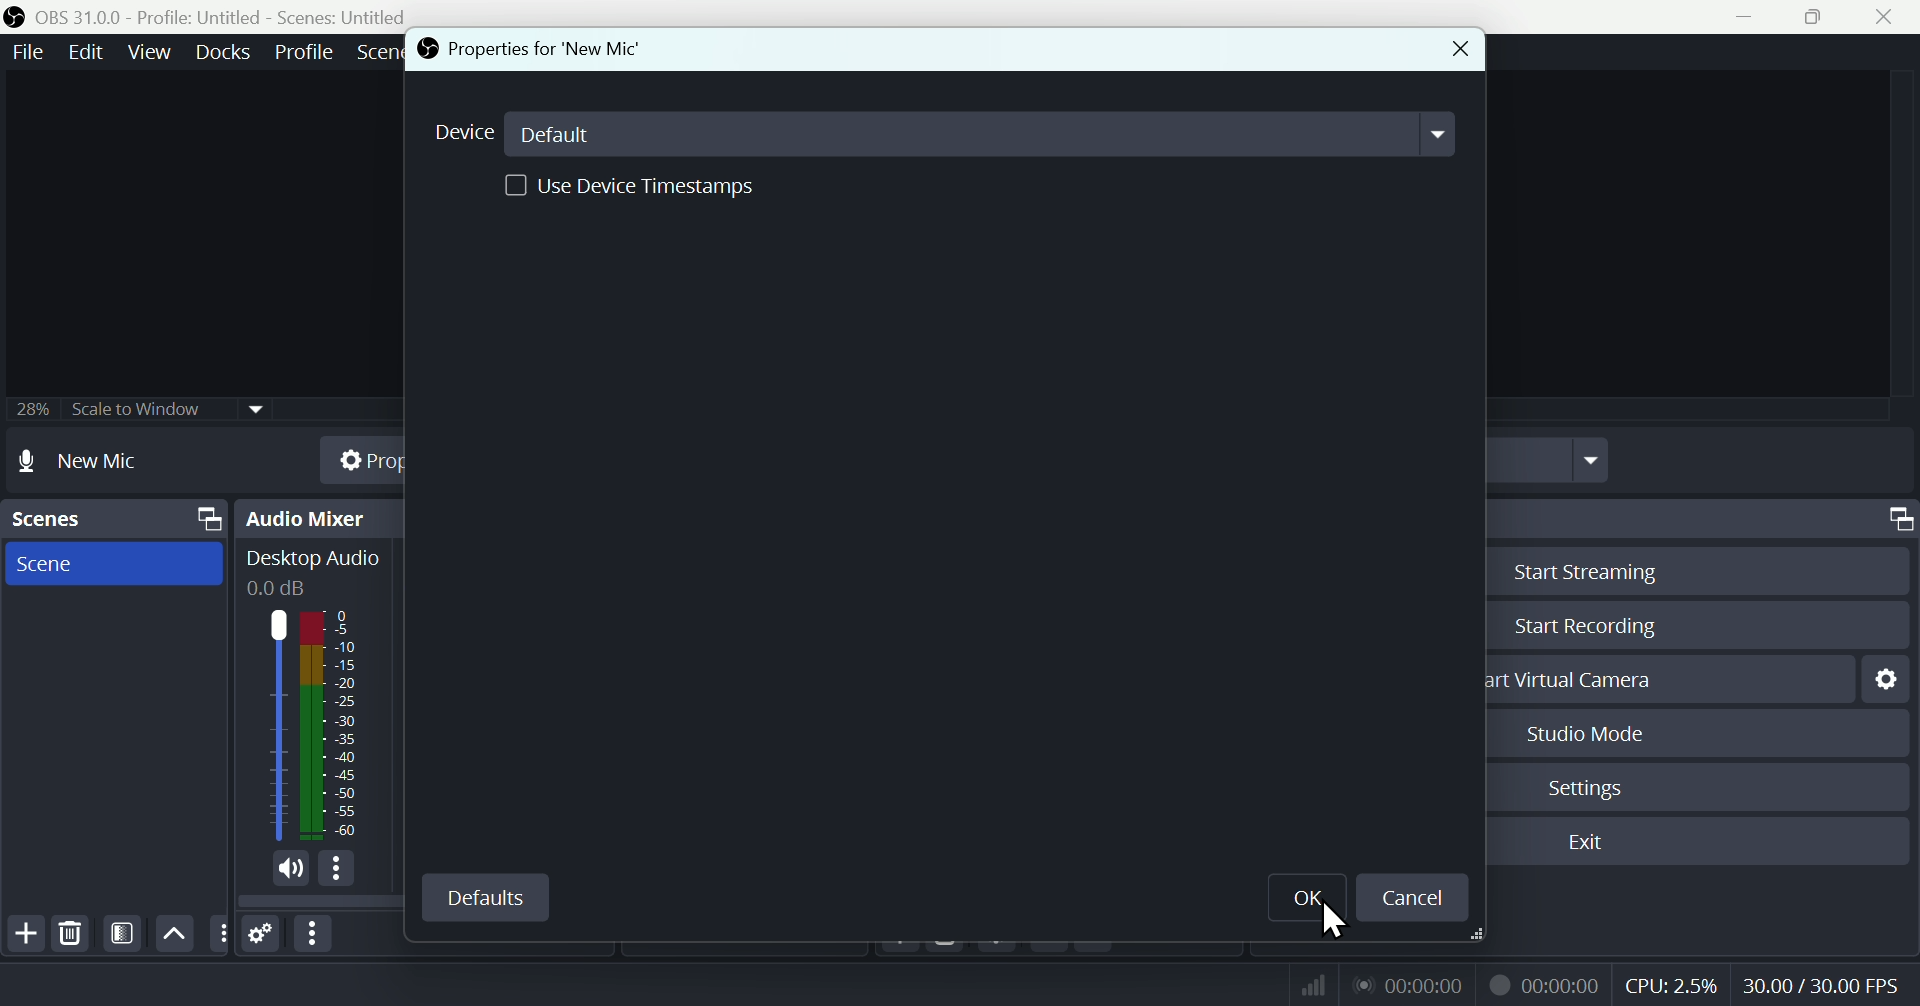 Image resolution: width=1920 pixels, height=1006 pixels. What do you see at coordinates (1338, 924) in the screenshot?
I see `Cursor` at bounding box center [1338, 924].